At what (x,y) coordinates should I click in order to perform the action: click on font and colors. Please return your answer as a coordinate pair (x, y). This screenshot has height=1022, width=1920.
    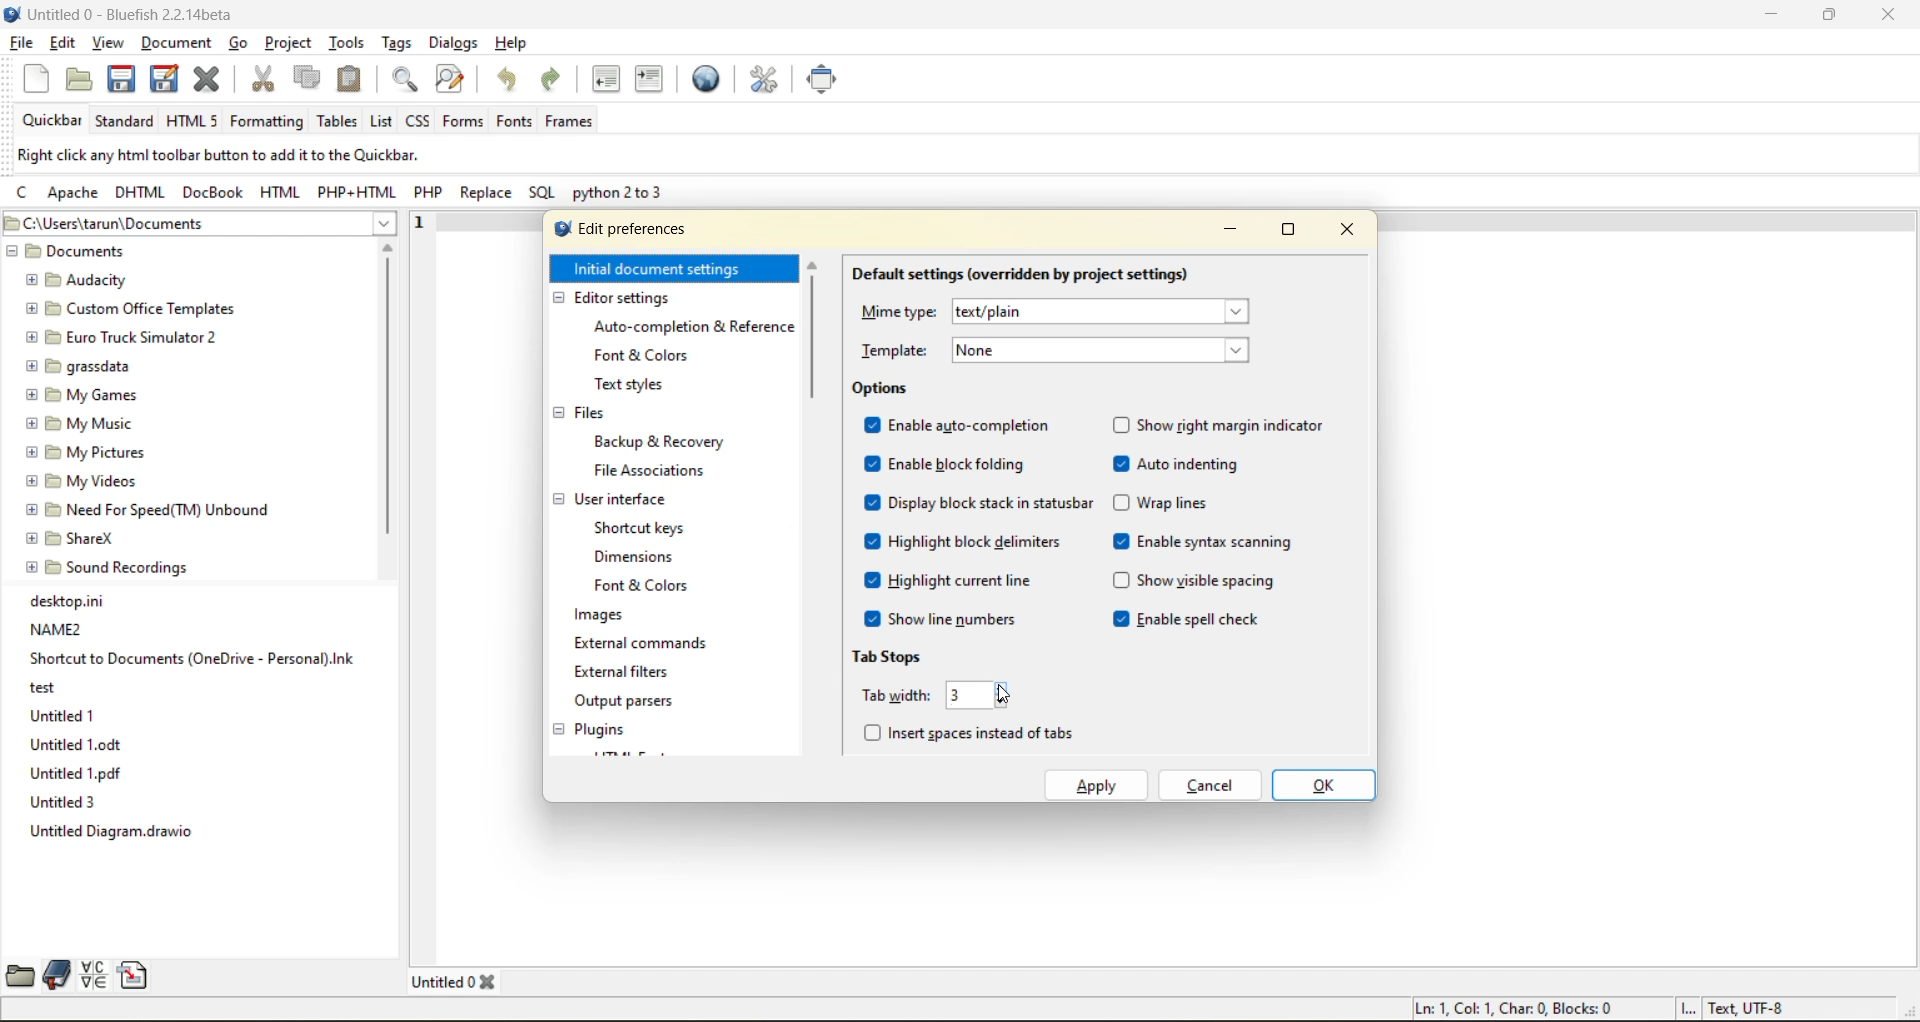
    Looking at the image, I should click on (645, 354).